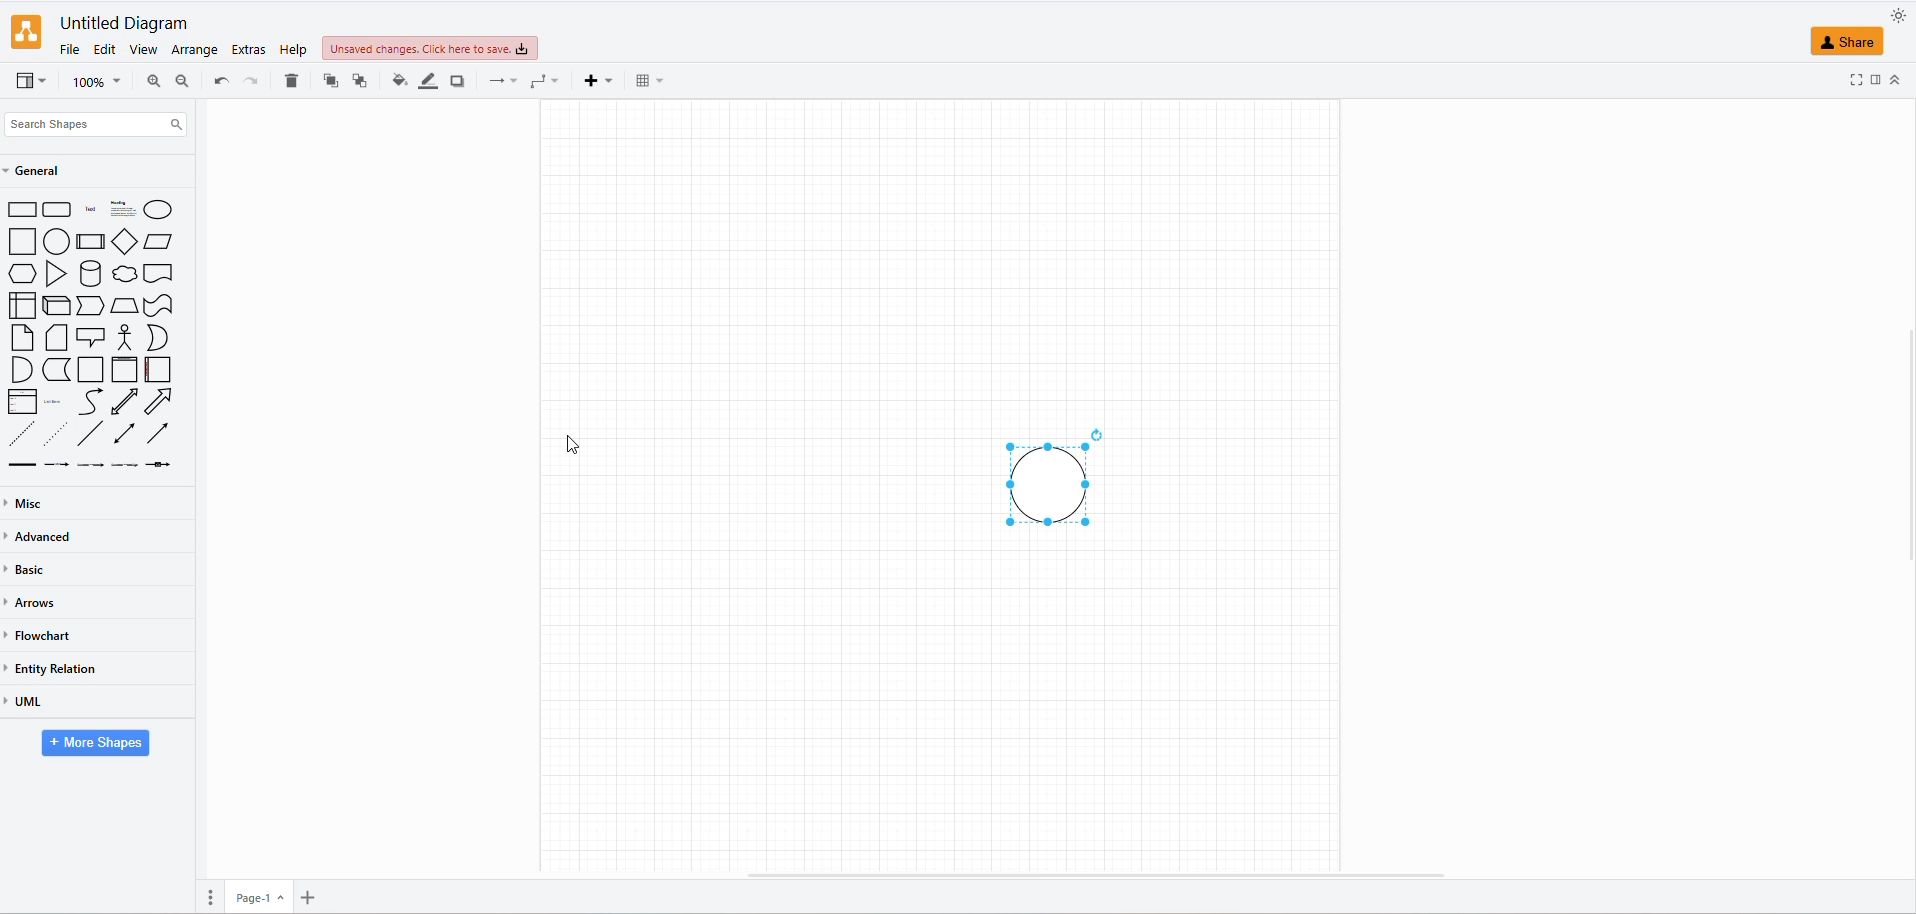  I want to click on INSERT, so click(595, 82).